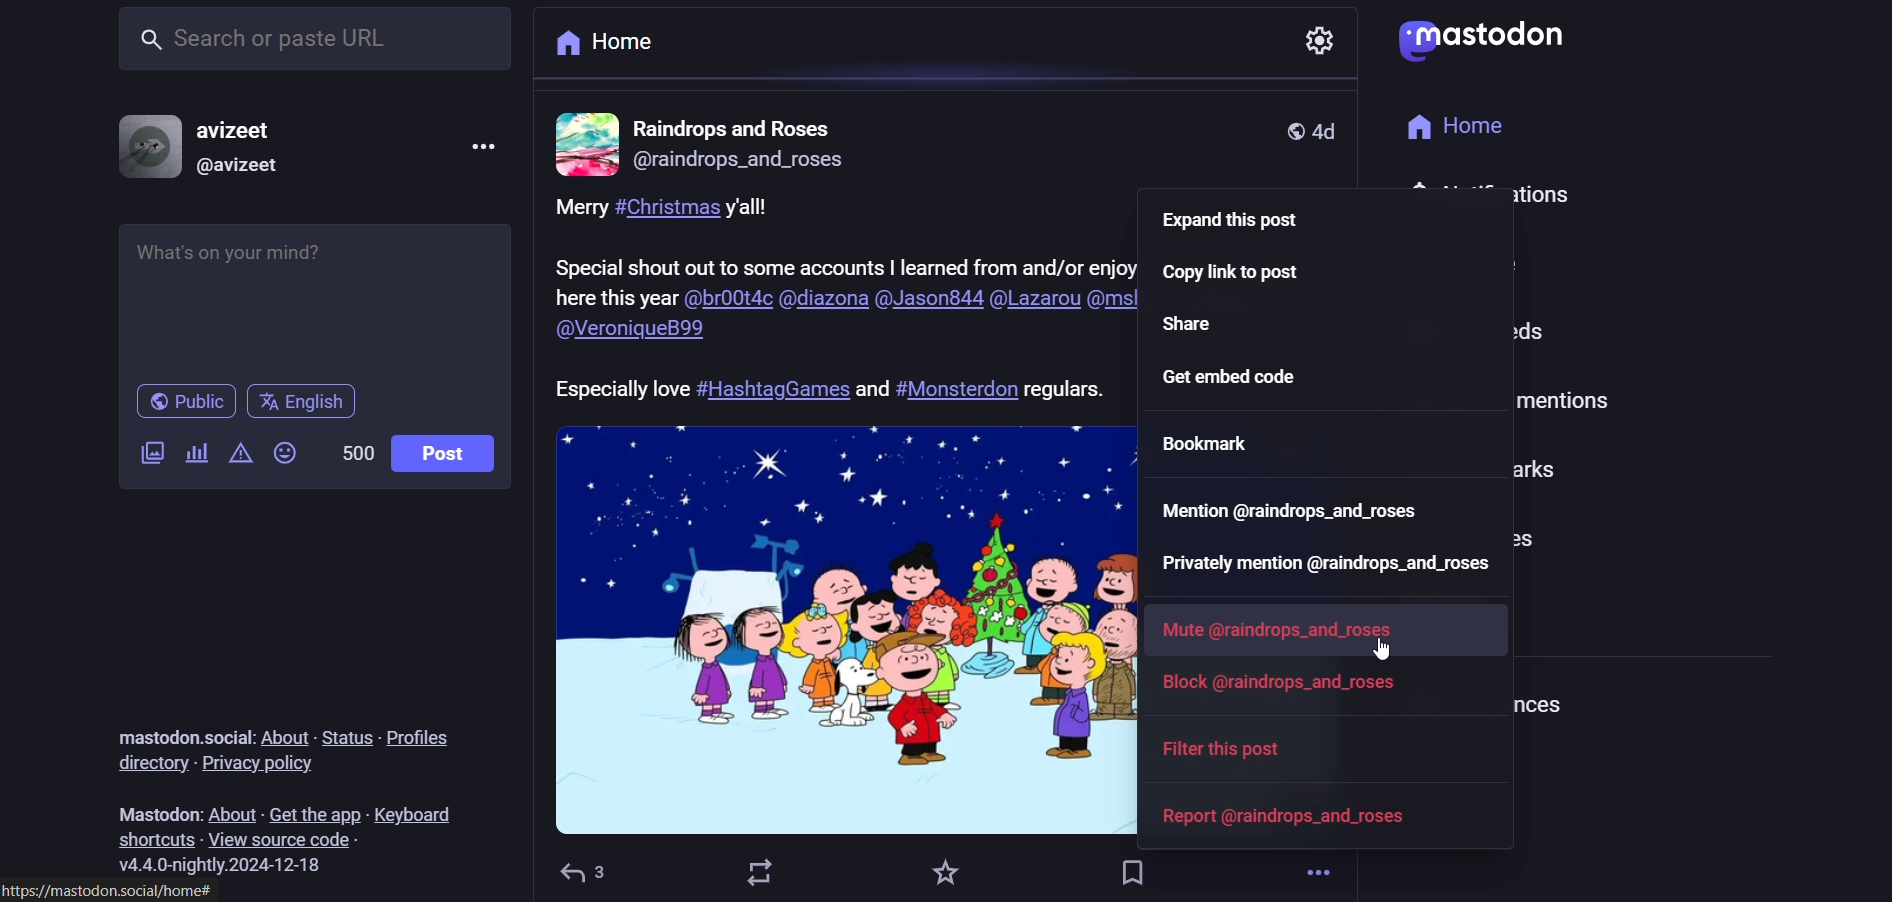 The image size is (1892, 902). What do you see at coordinates (1318, 37) in the screenshot?
I see `setting` at bounding box center [1318, 37].